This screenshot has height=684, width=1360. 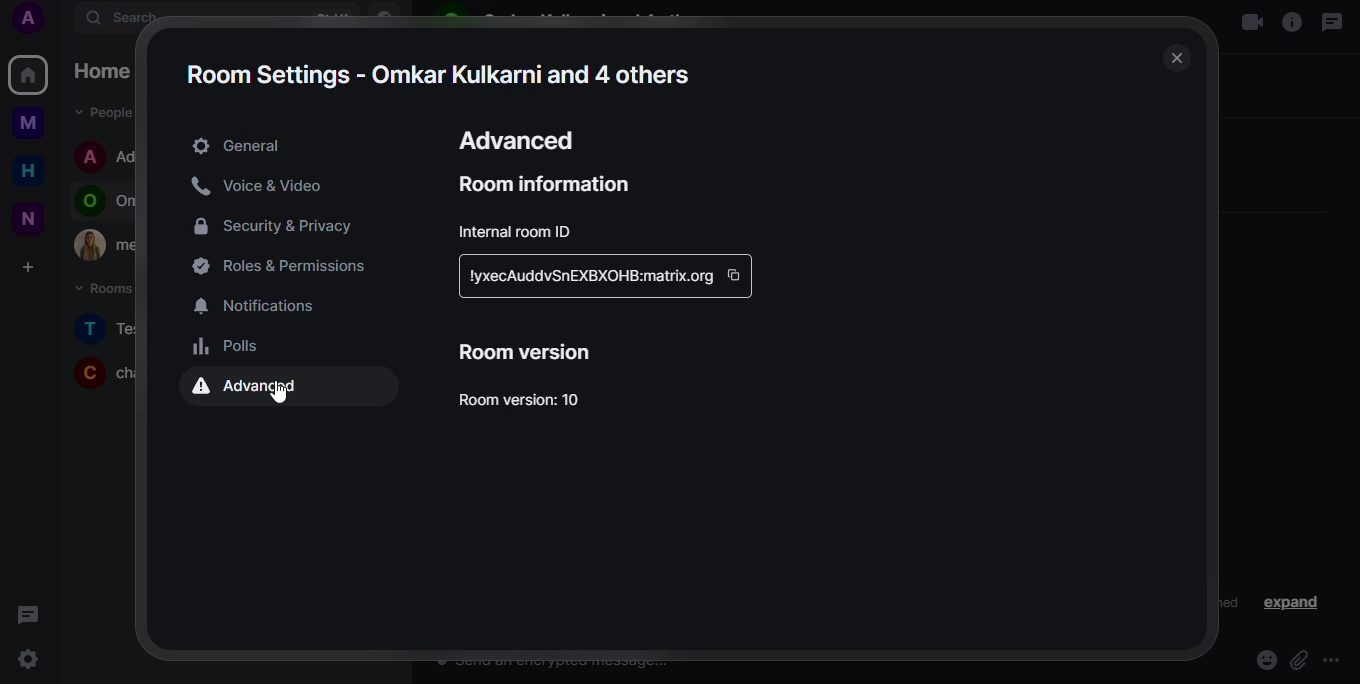 What do you see at coordinates (36, 21) in the screenshot?
I see `A` at bounding box center [36, 21].